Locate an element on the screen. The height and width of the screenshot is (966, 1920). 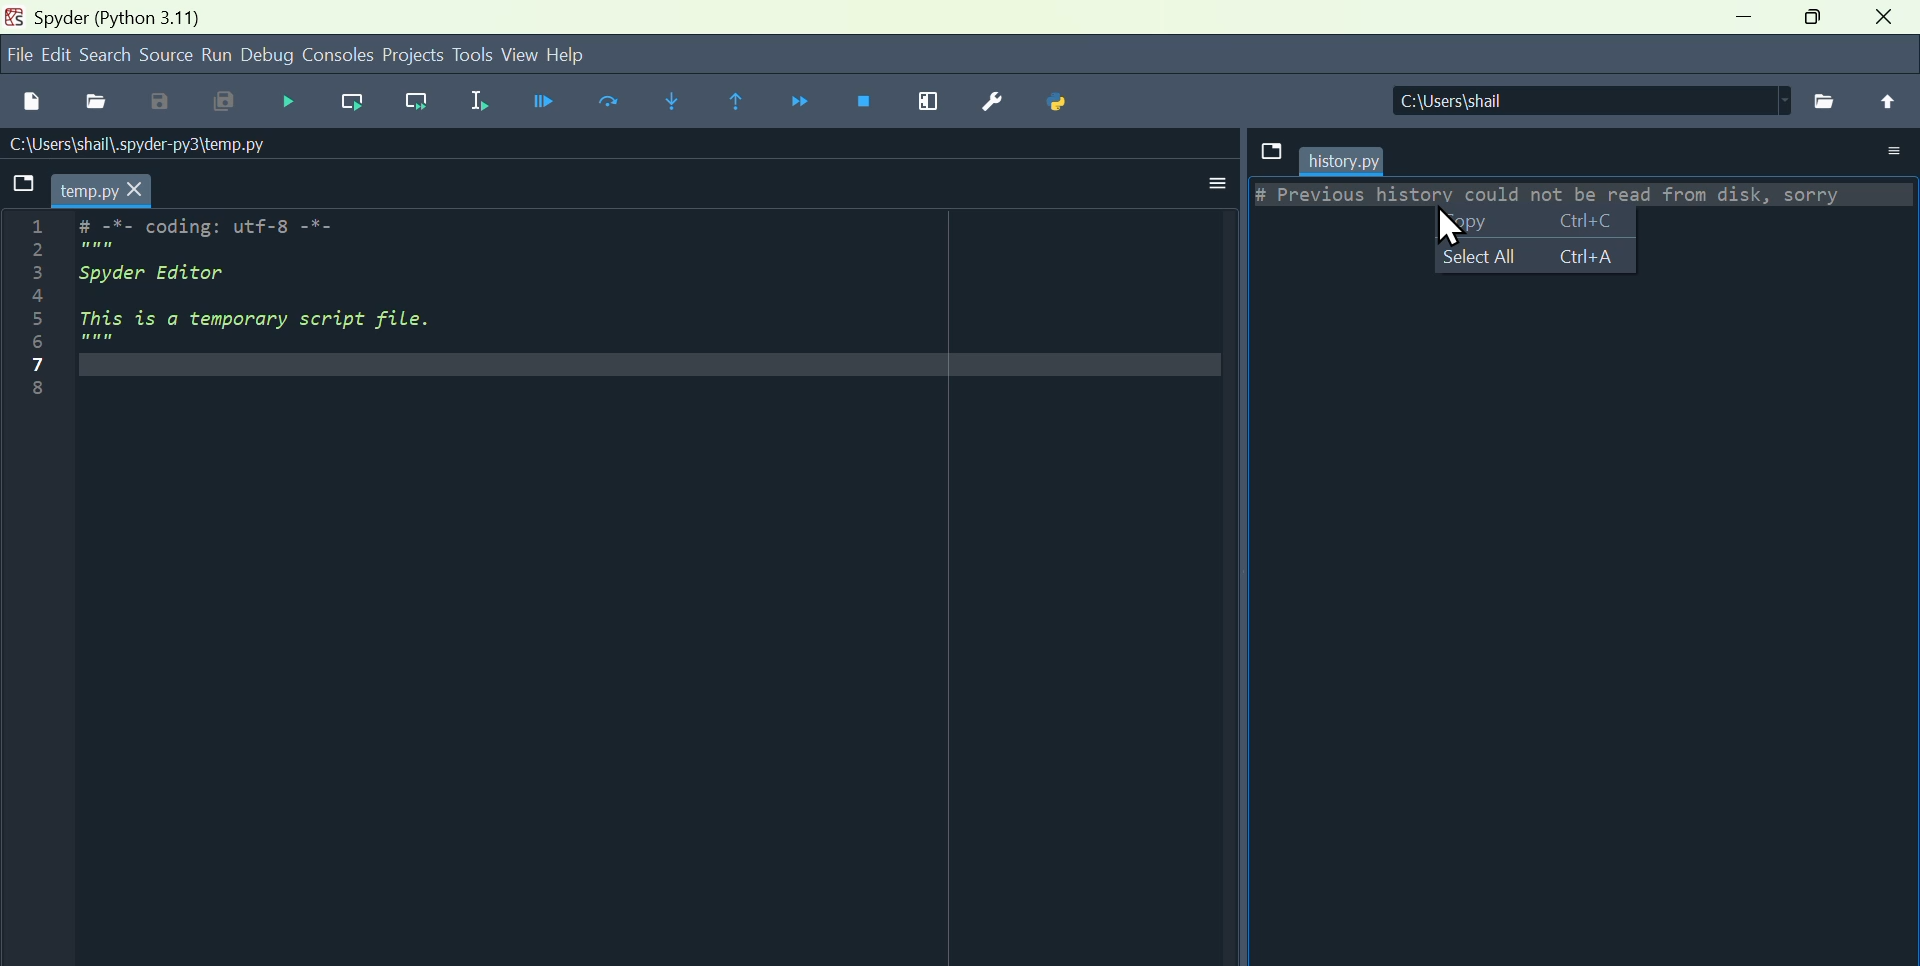
save is located at coordinates (159, 103).